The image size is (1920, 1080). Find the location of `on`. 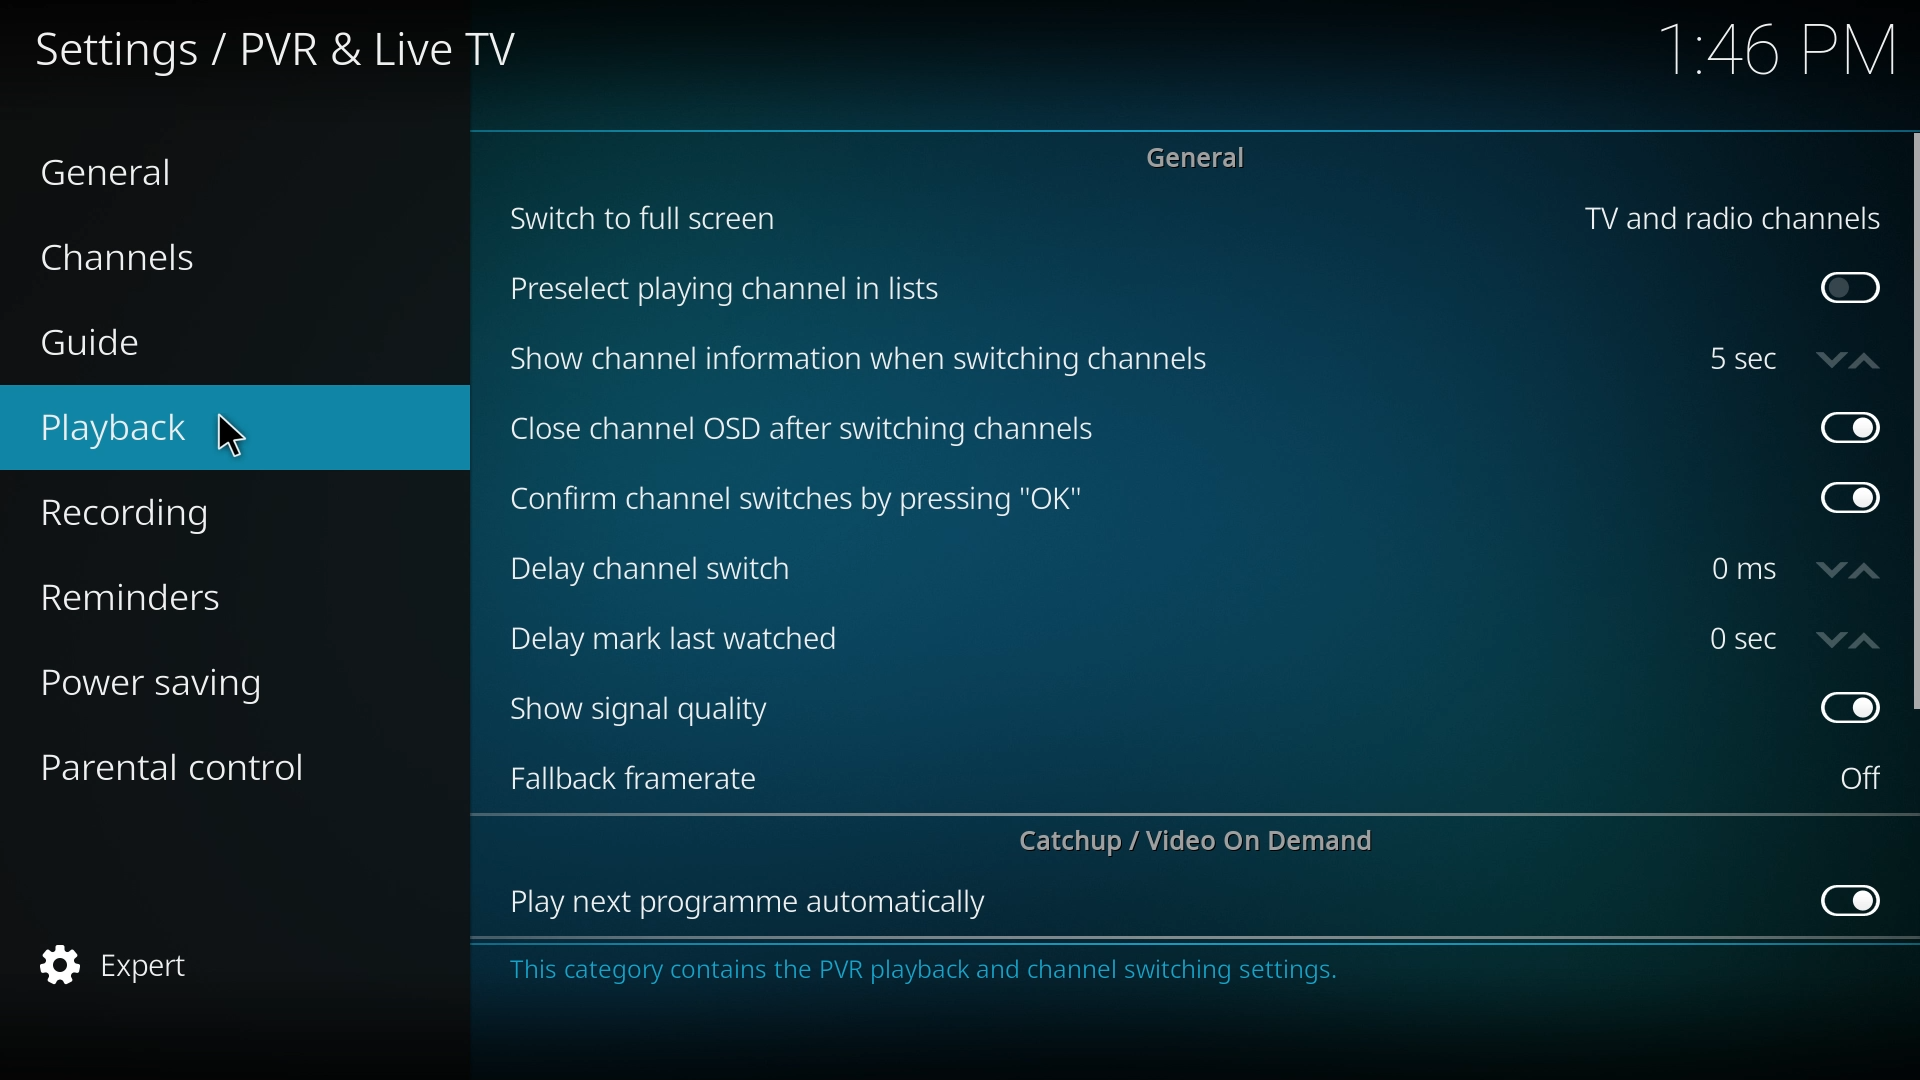

on is located at coordinates (1851, 289).